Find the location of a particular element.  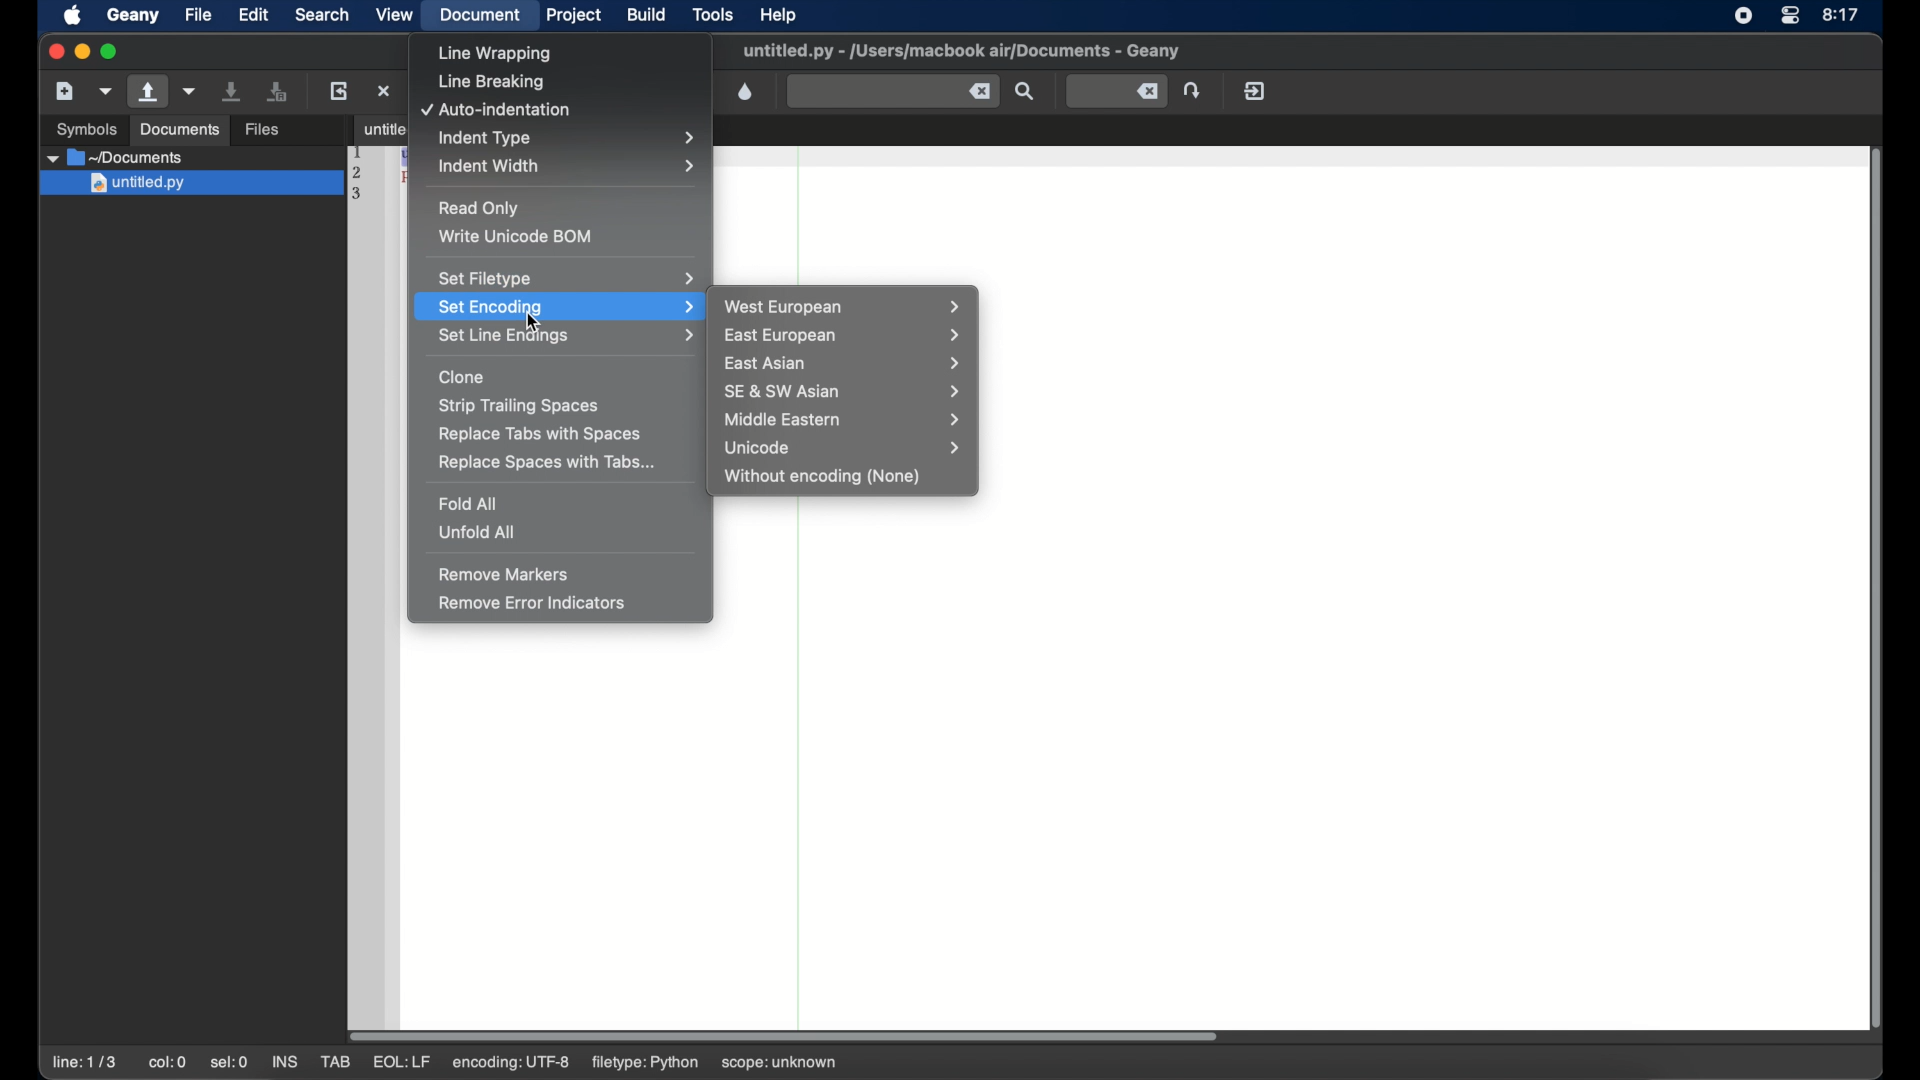

ins is located at coordinates (284, 1062).